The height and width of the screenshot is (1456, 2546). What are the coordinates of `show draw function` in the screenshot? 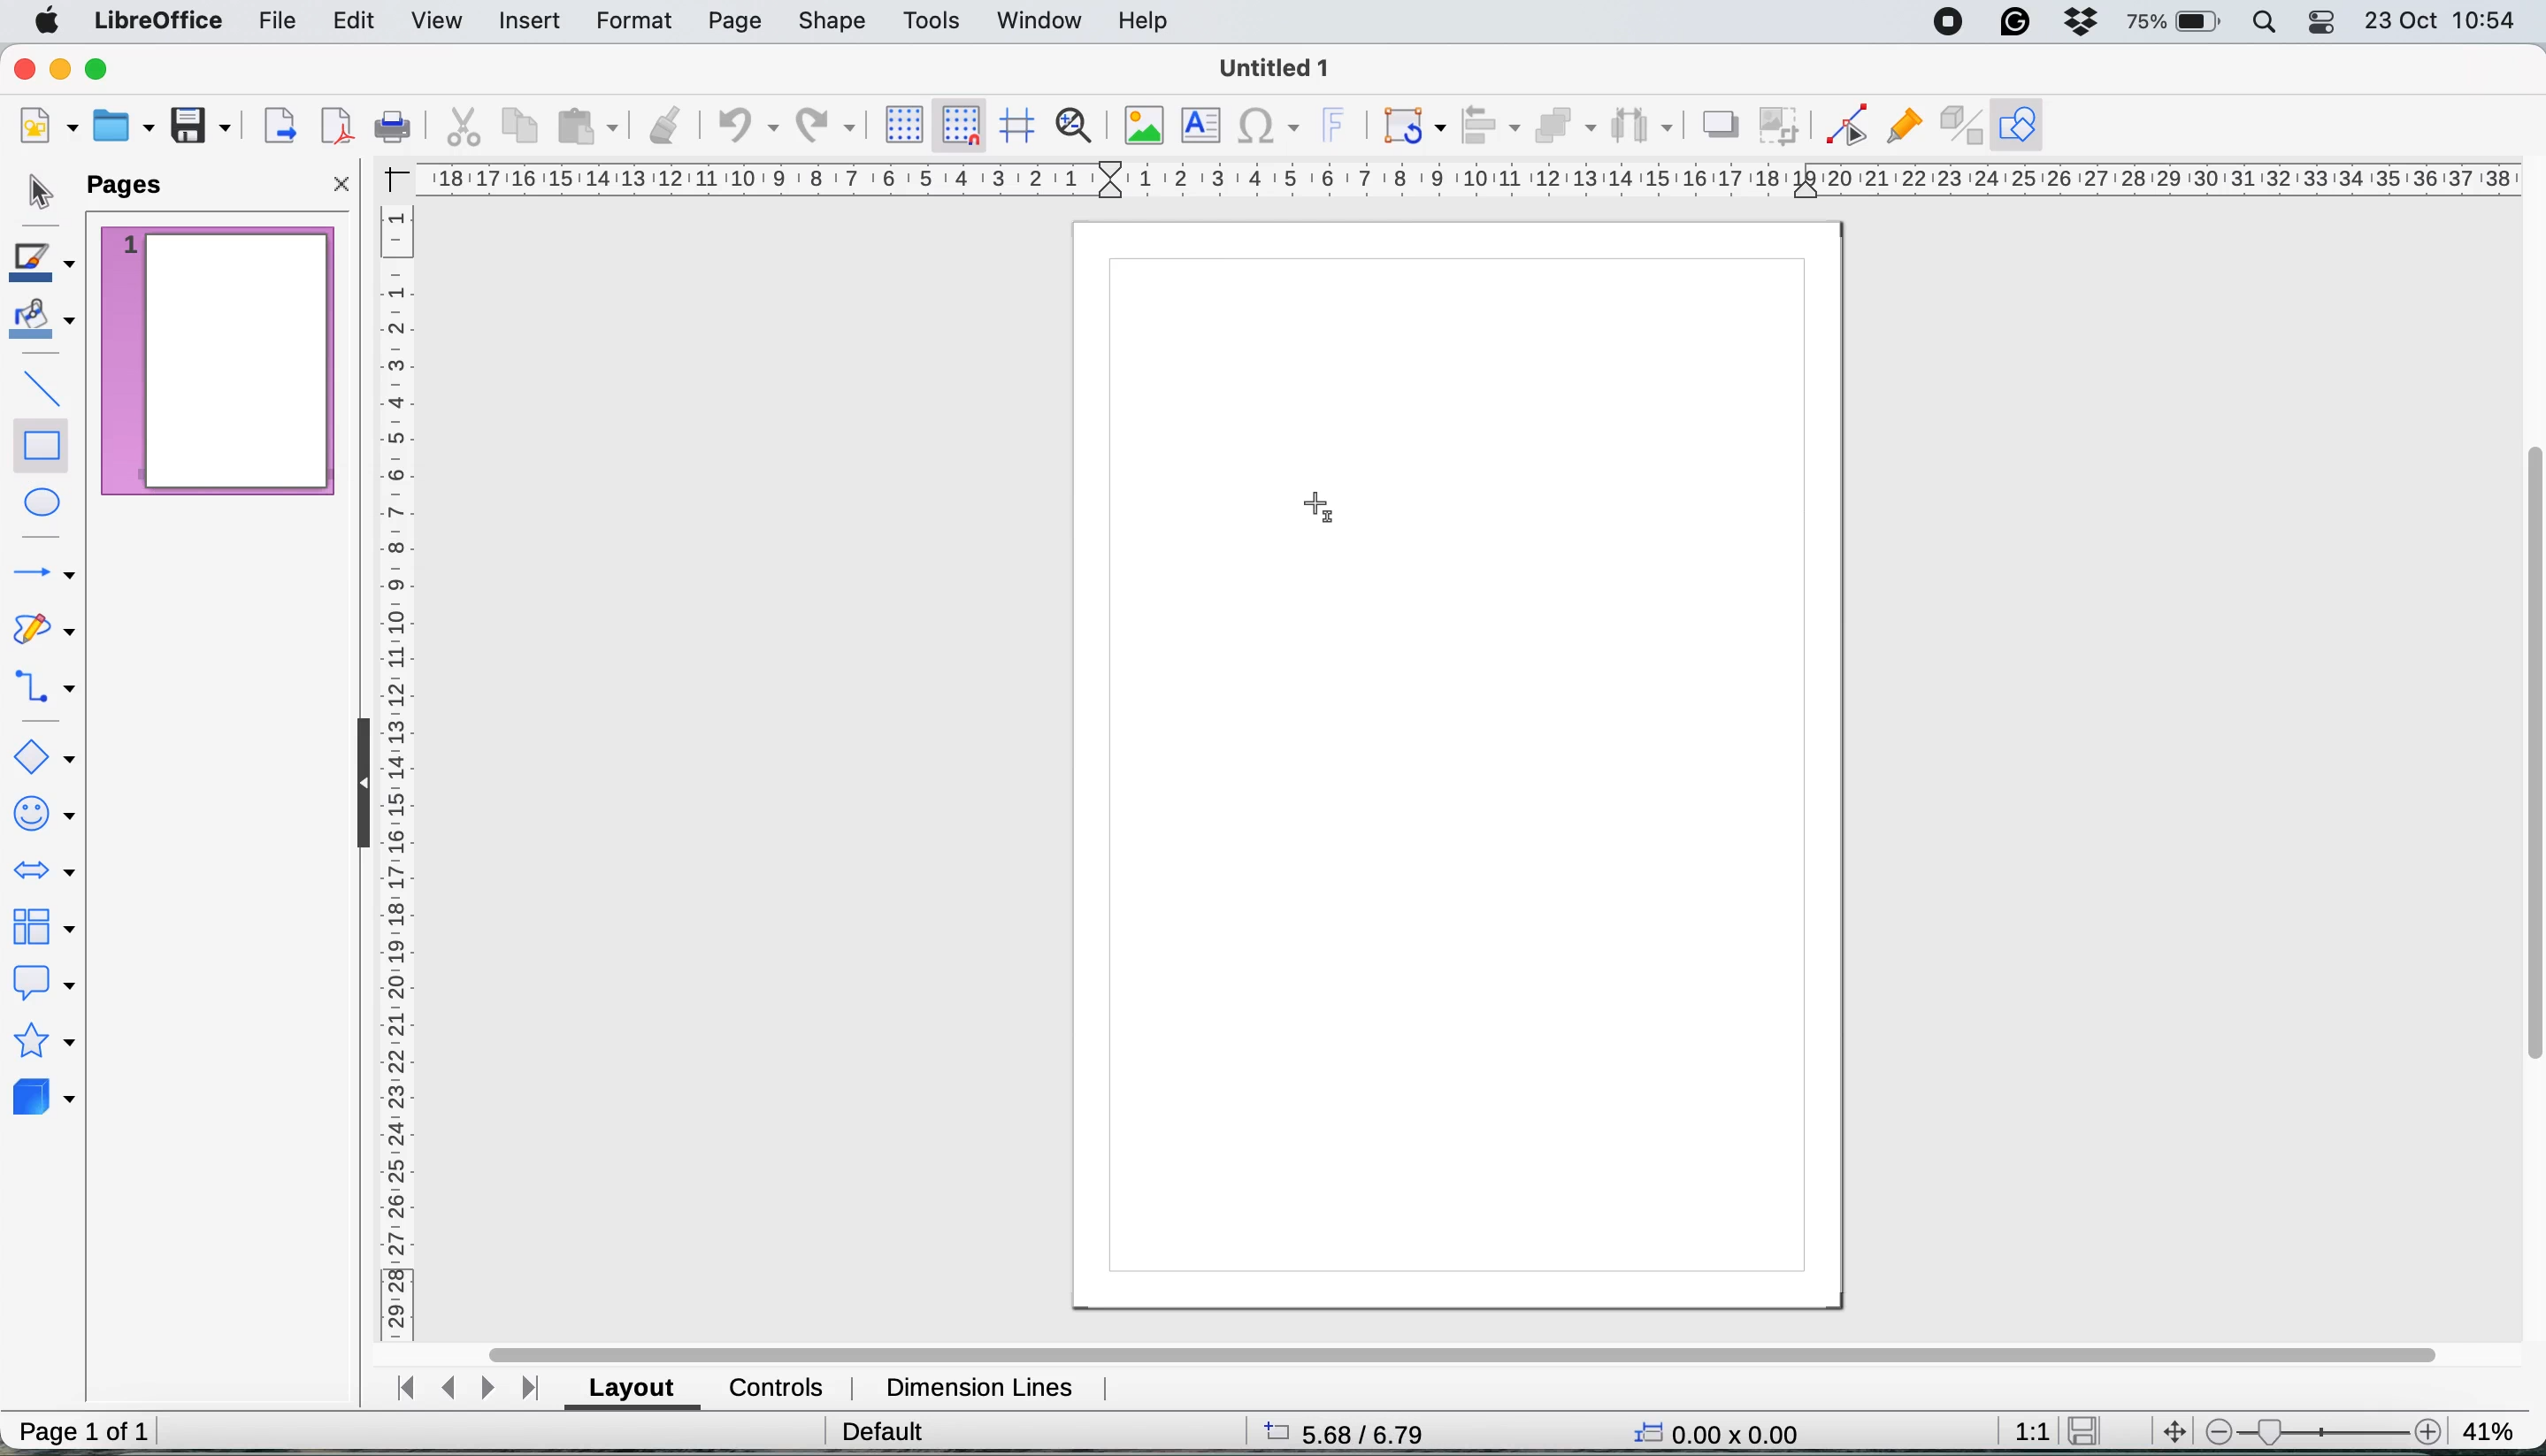 It's located at (2021, 123).